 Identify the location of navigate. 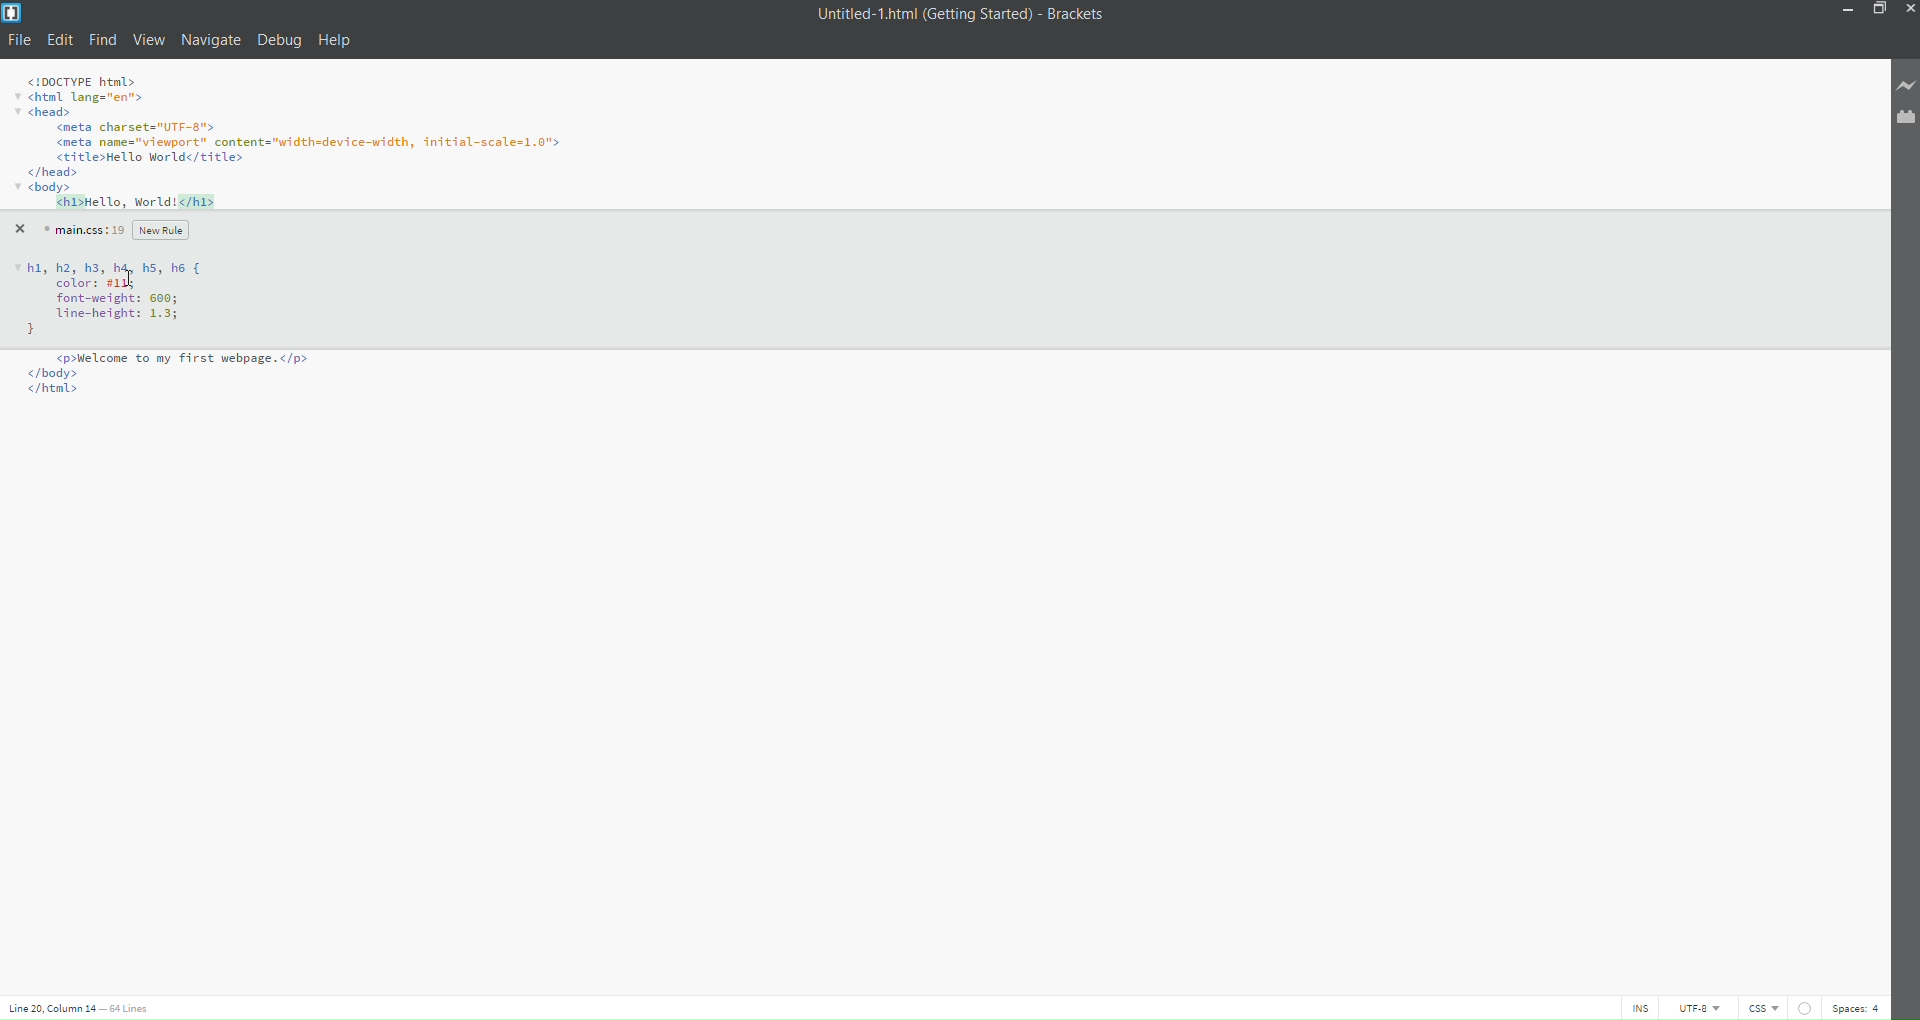
(211, 37).